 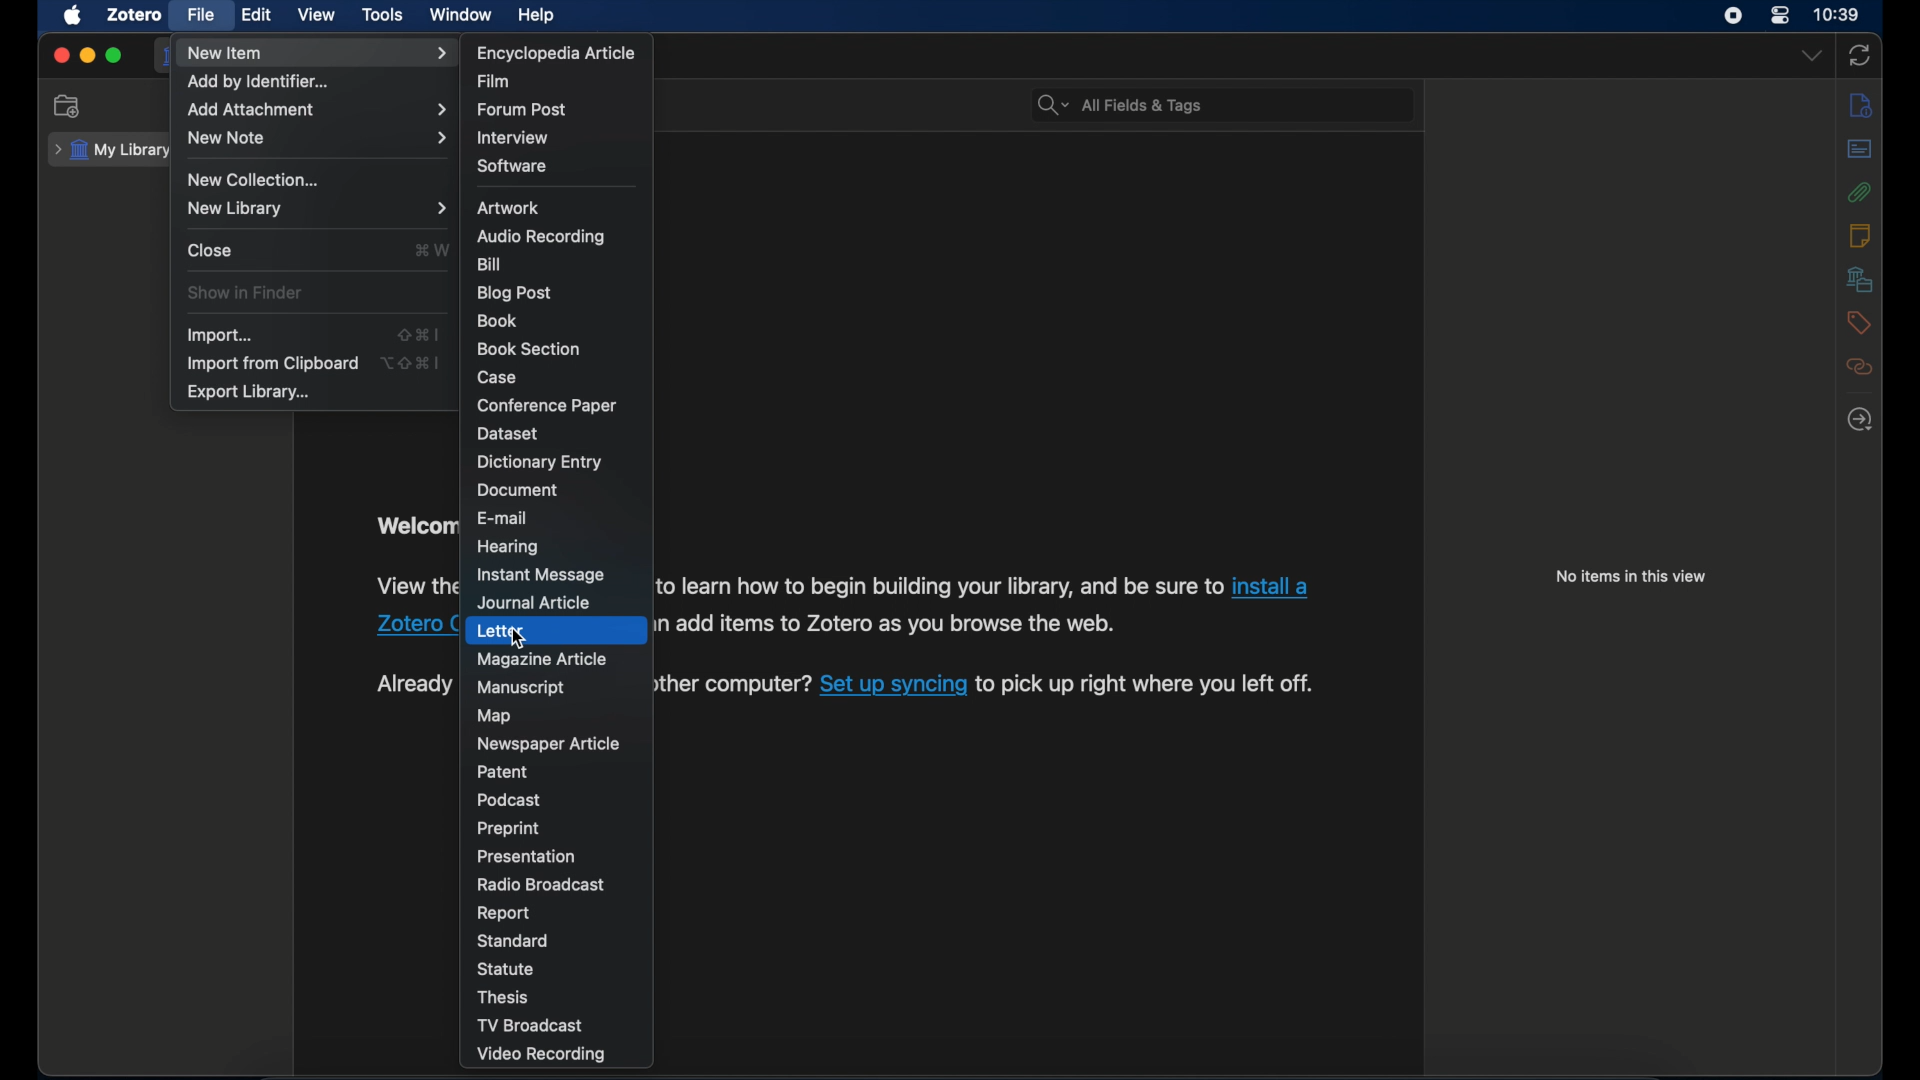 What do you see at coordinates (509, 433) in the screenshot?
I see `dataset` at bounding box center [509, 433].